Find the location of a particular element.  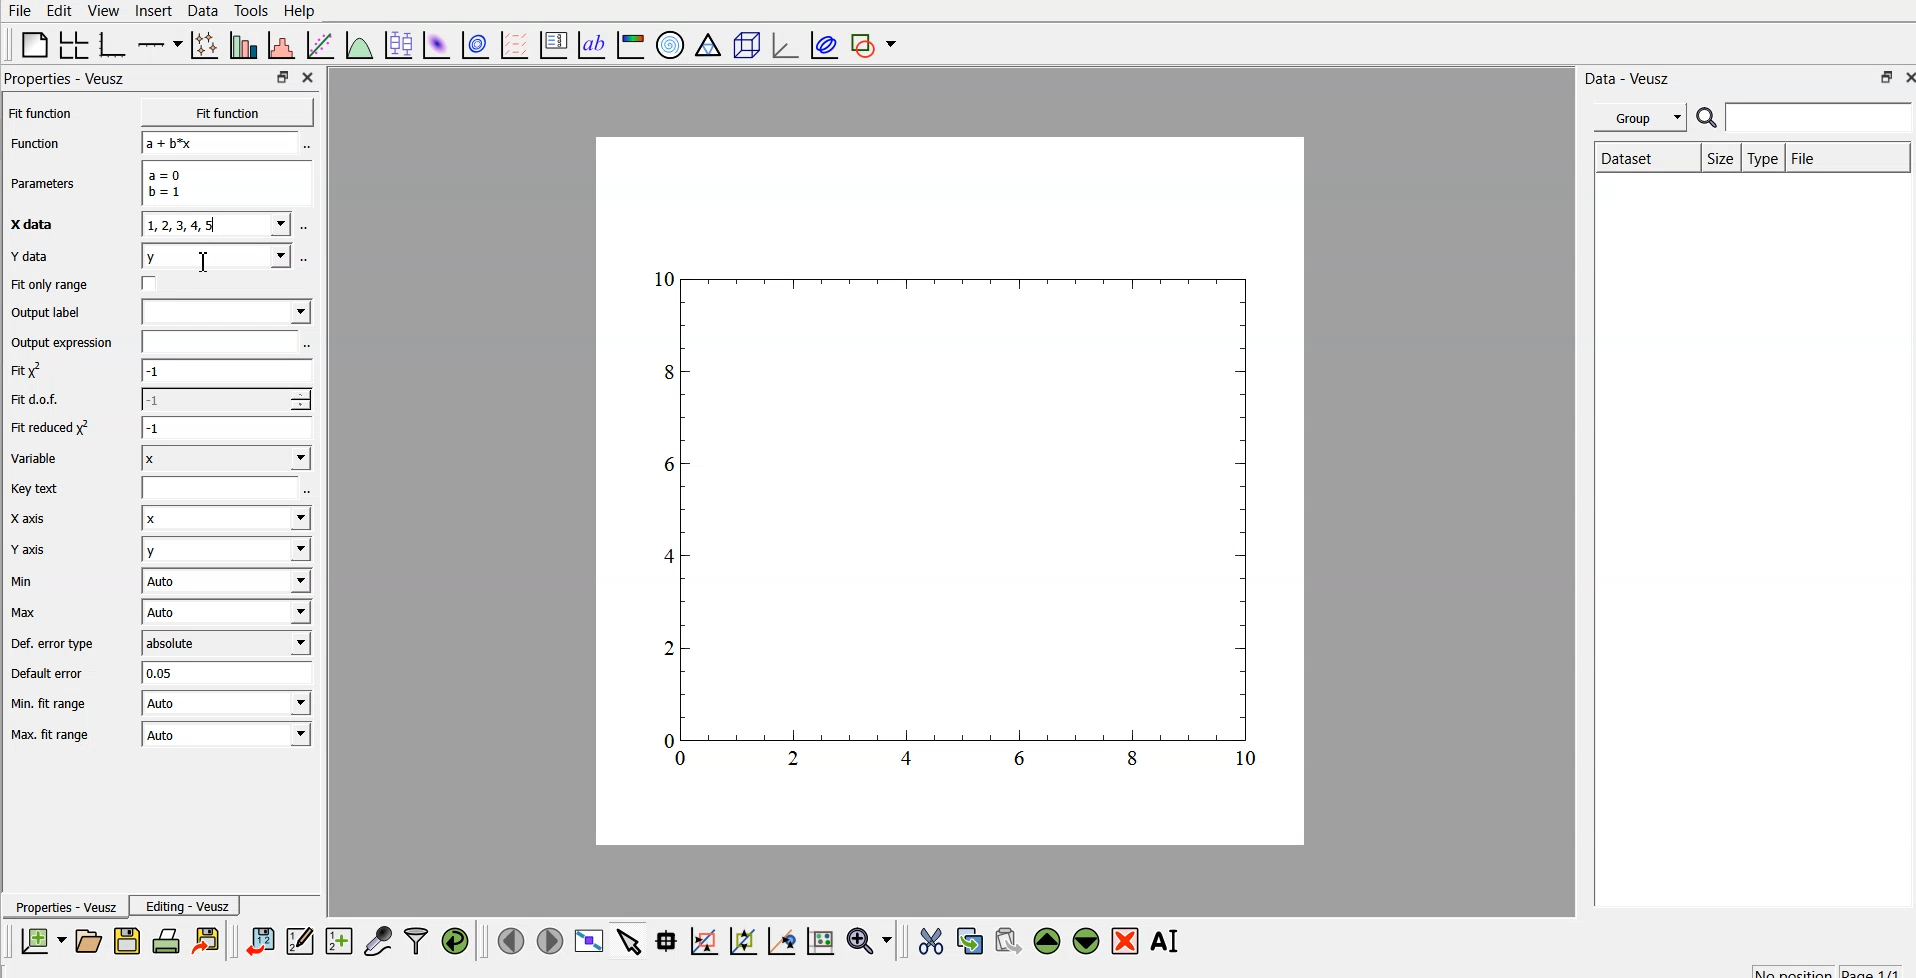

1,2,3,4,5 is located at coordinates (218, 224).